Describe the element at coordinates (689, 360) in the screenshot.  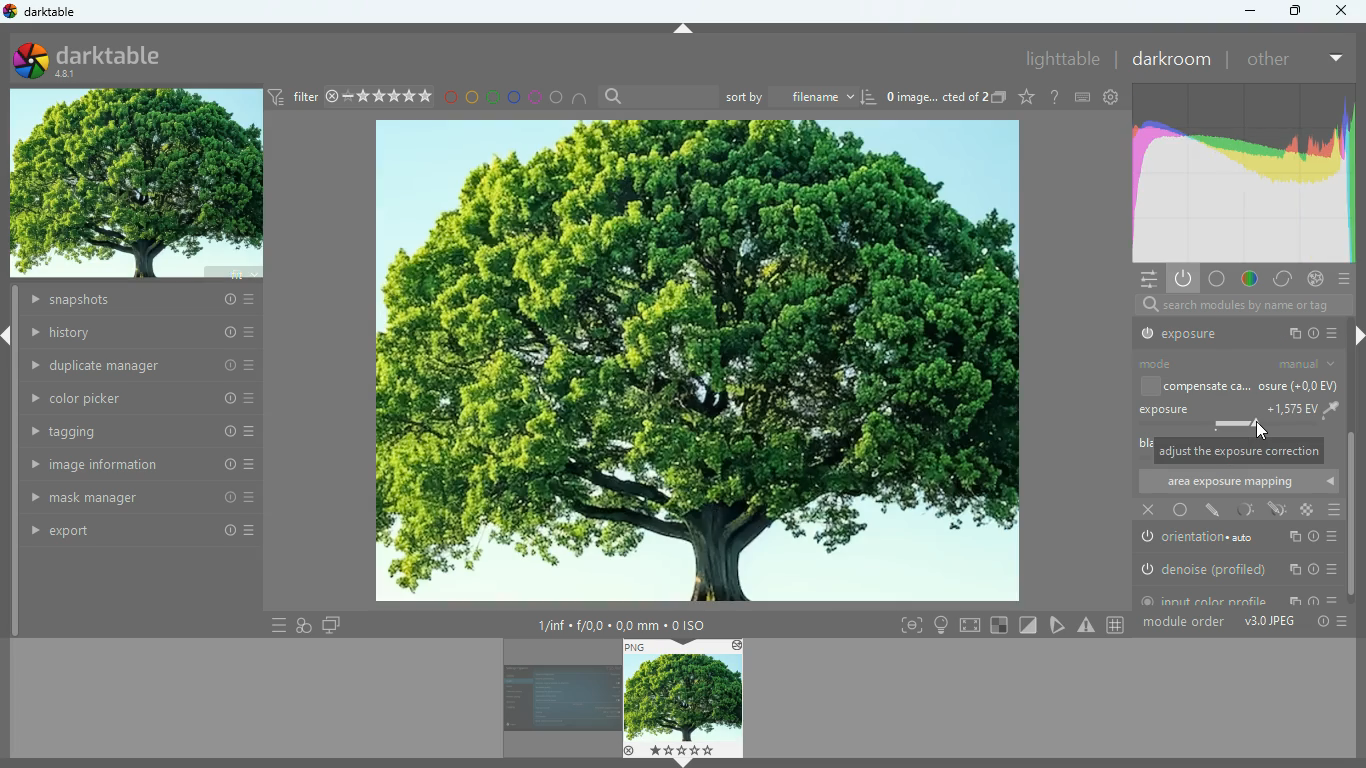
I see `image` at that location.